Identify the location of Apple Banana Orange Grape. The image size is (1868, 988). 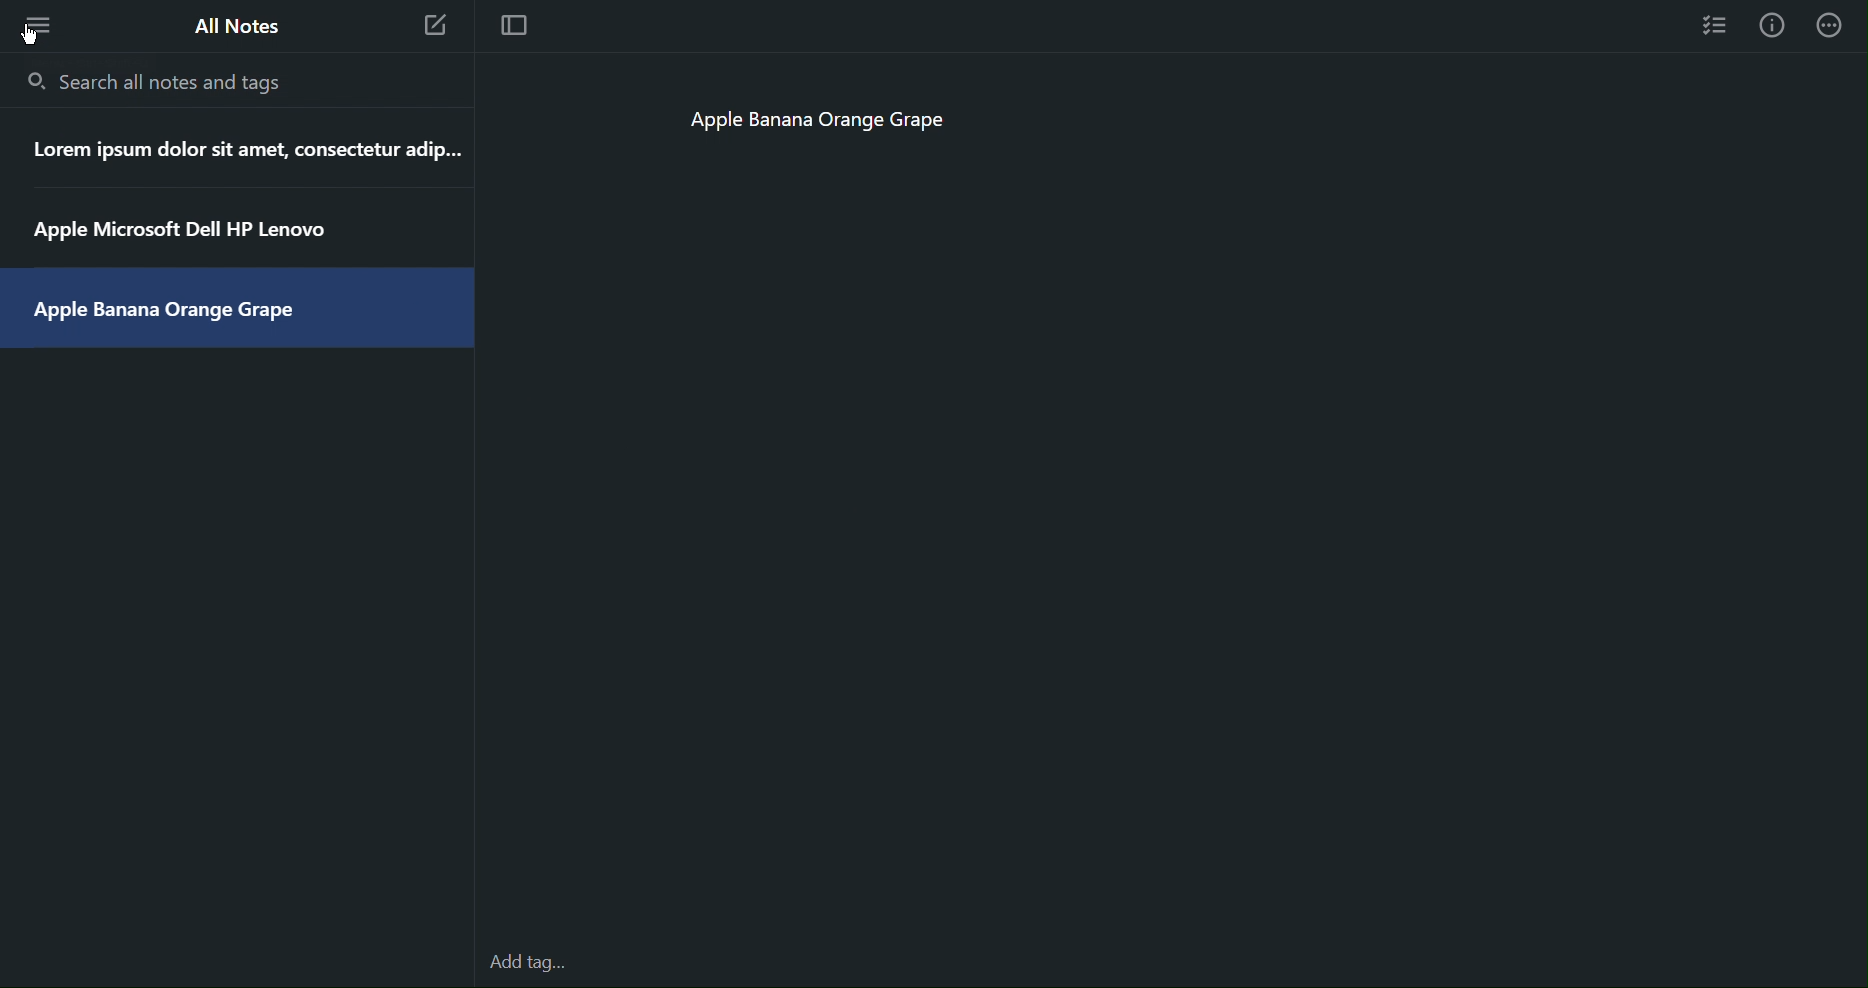
(830, 125).